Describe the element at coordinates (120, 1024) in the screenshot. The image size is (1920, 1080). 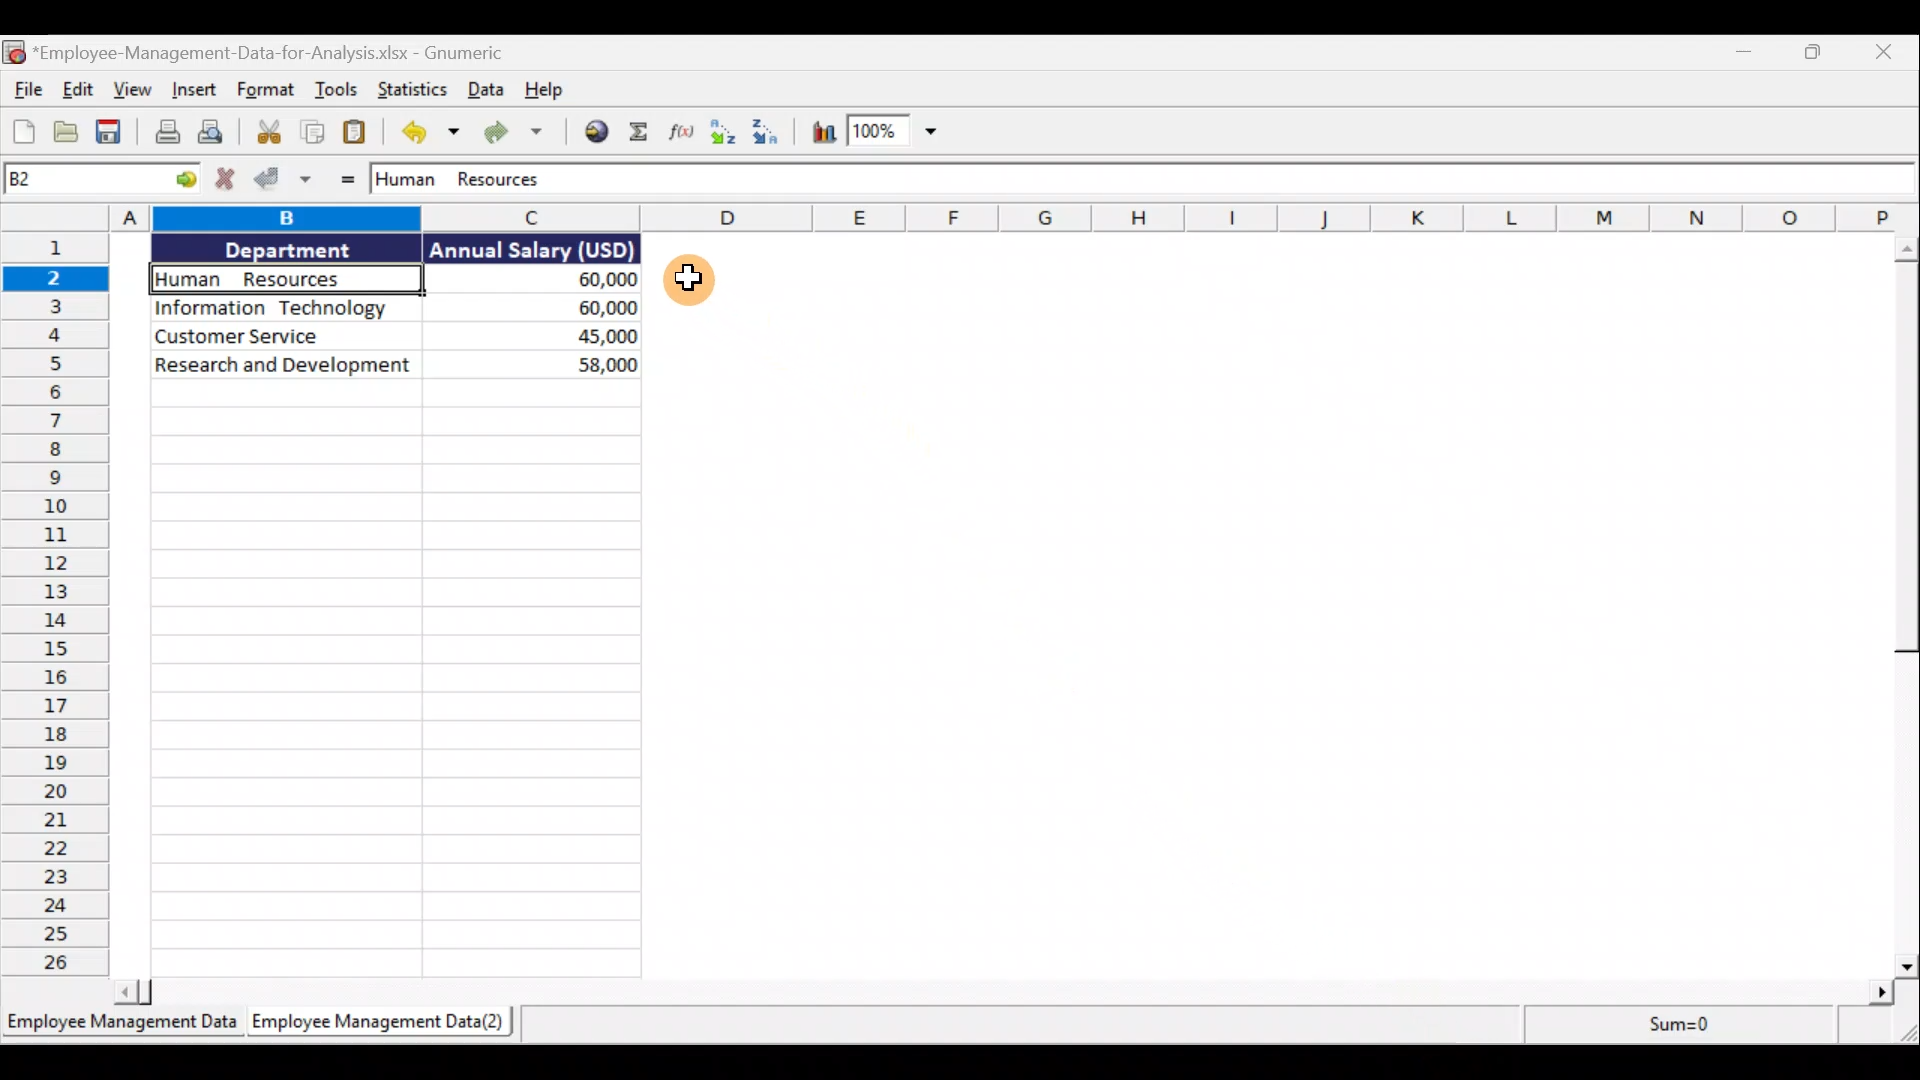
I see `Sheet 1` at that location.